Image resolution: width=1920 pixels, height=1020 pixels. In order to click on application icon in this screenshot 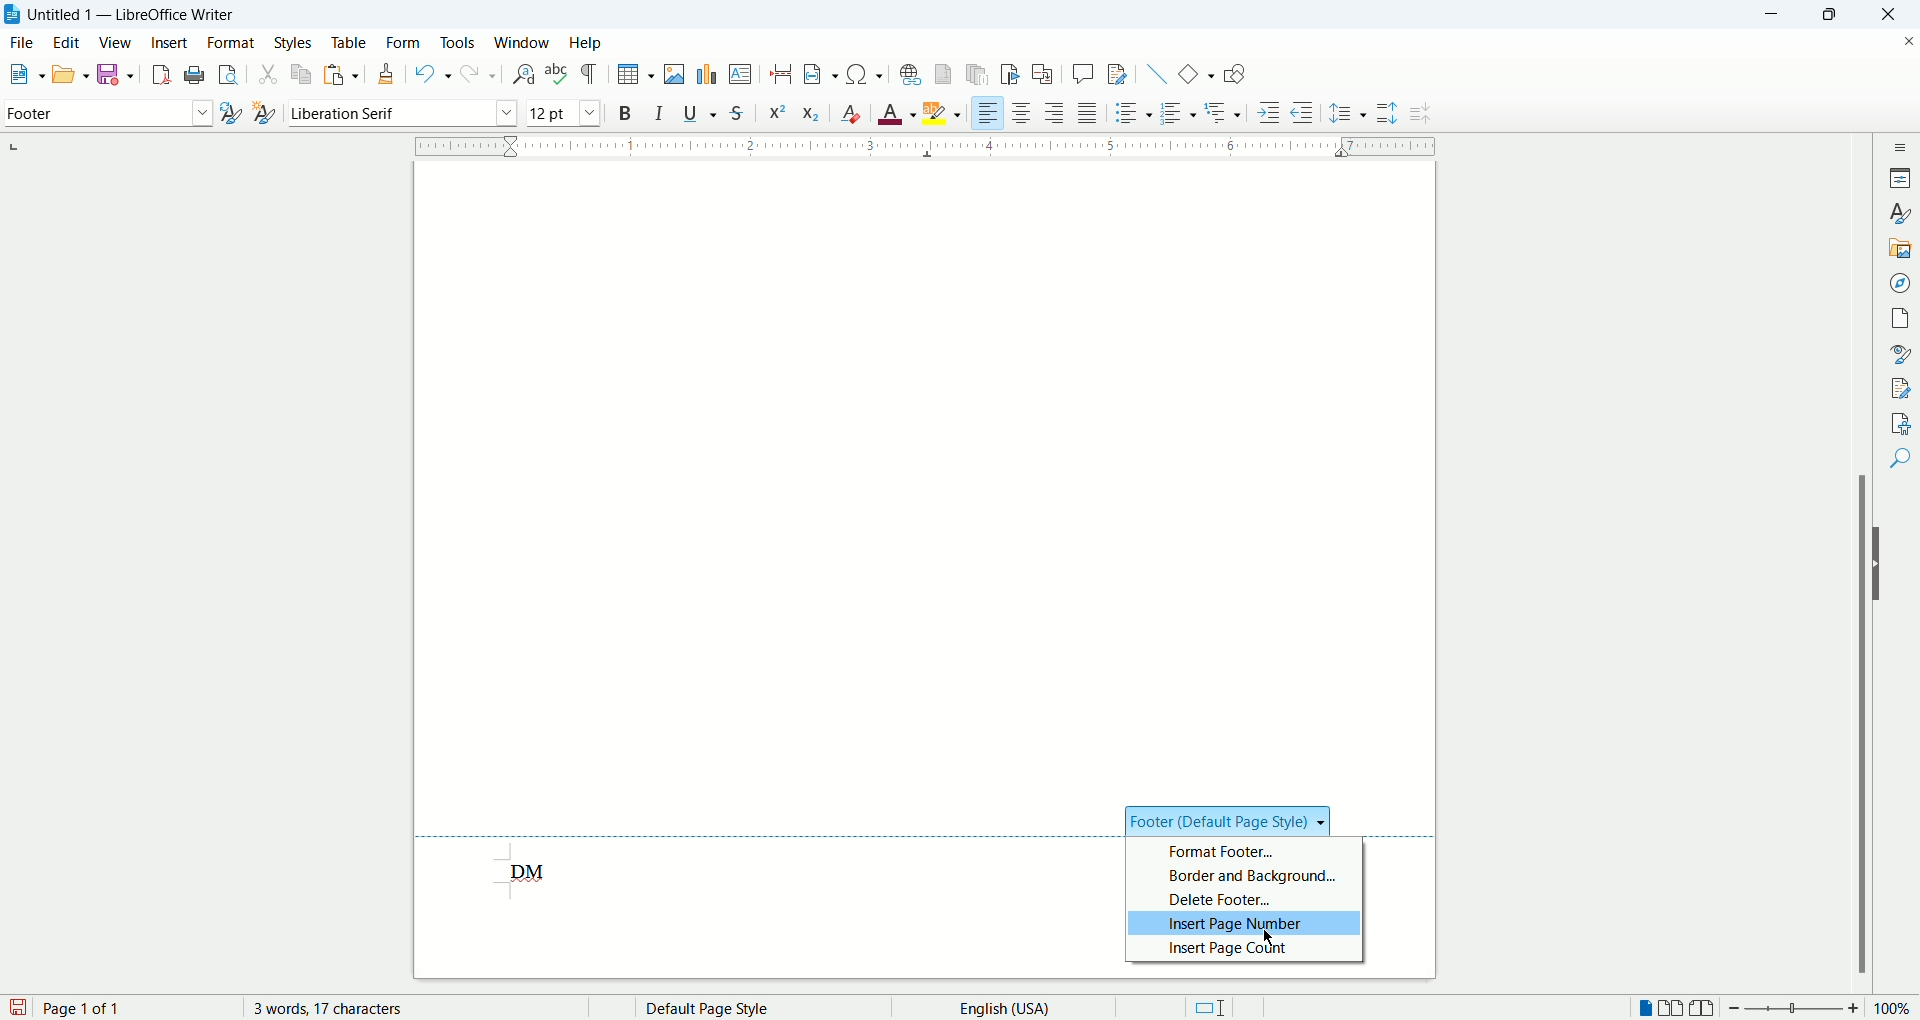, I will do `click(13, 15)`.